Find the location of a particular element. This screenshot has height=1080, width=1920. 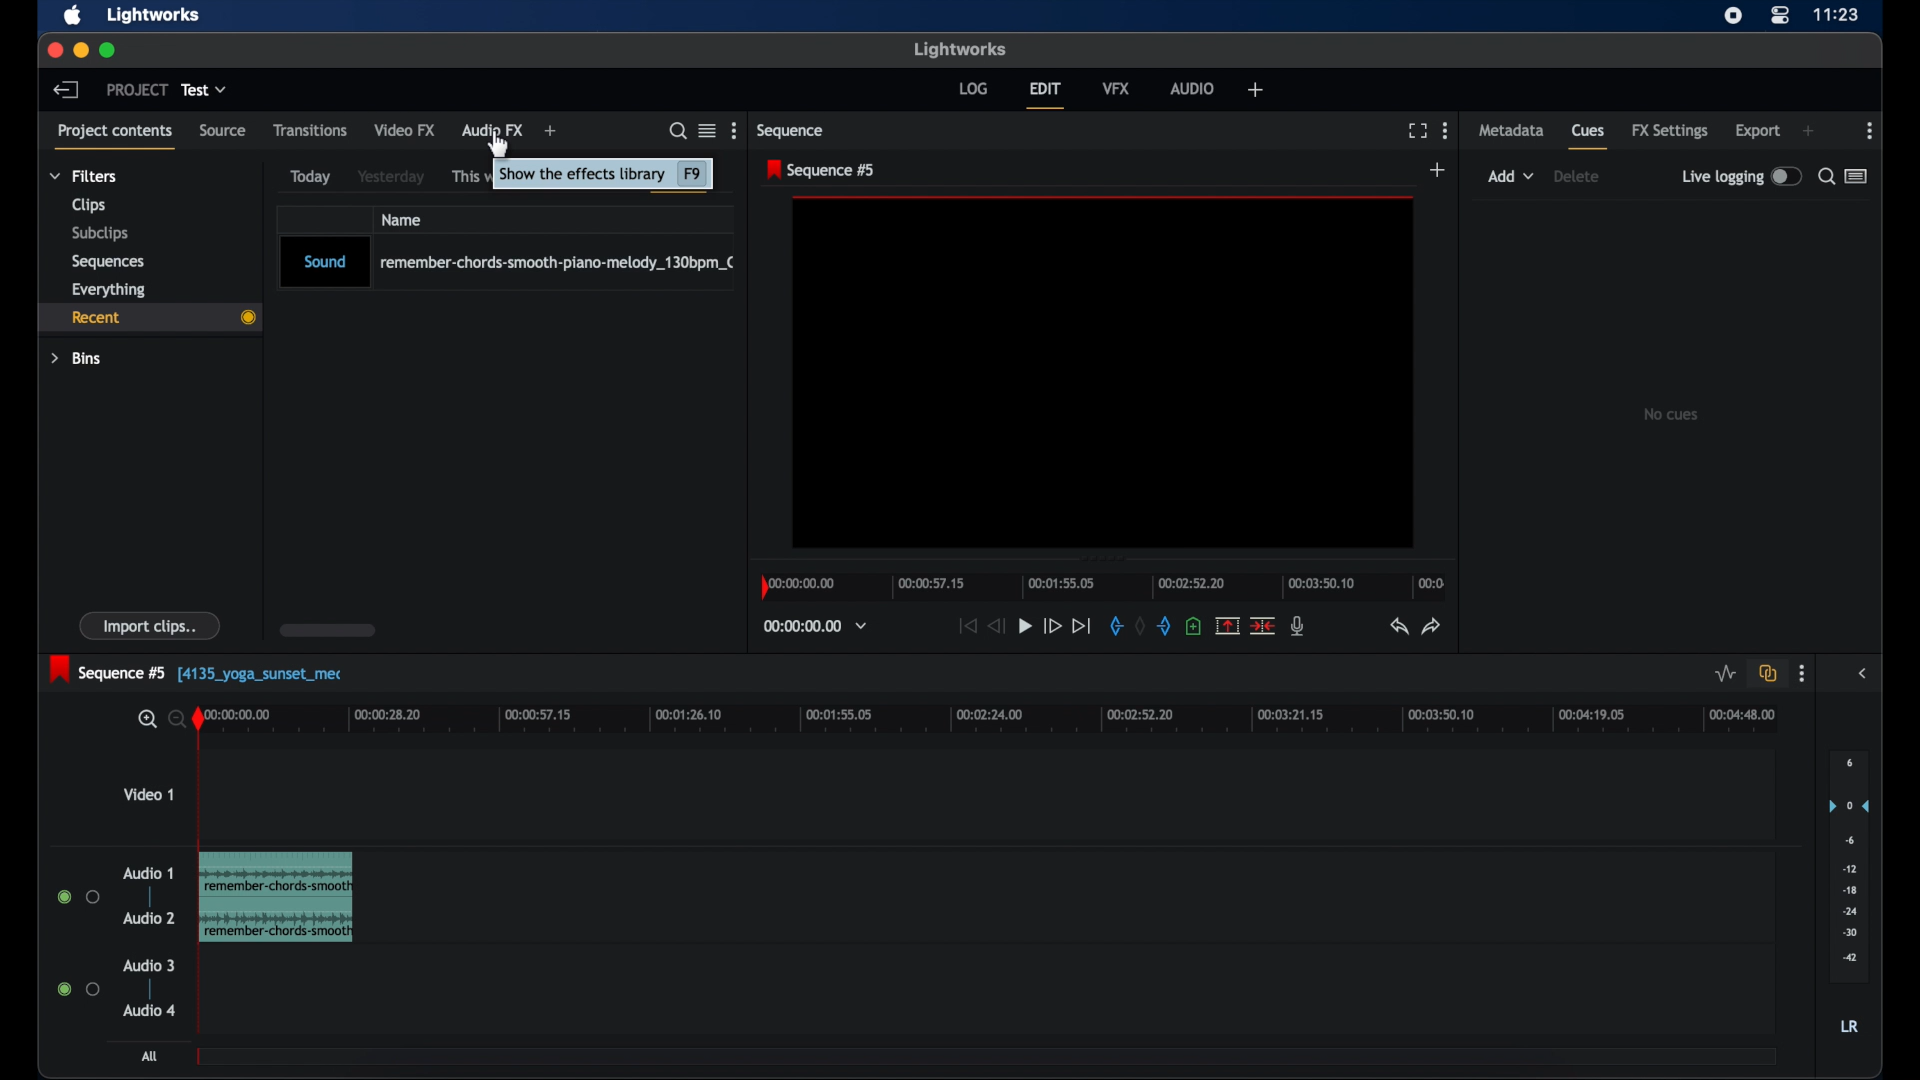

search is located at coordinates (678, 131).